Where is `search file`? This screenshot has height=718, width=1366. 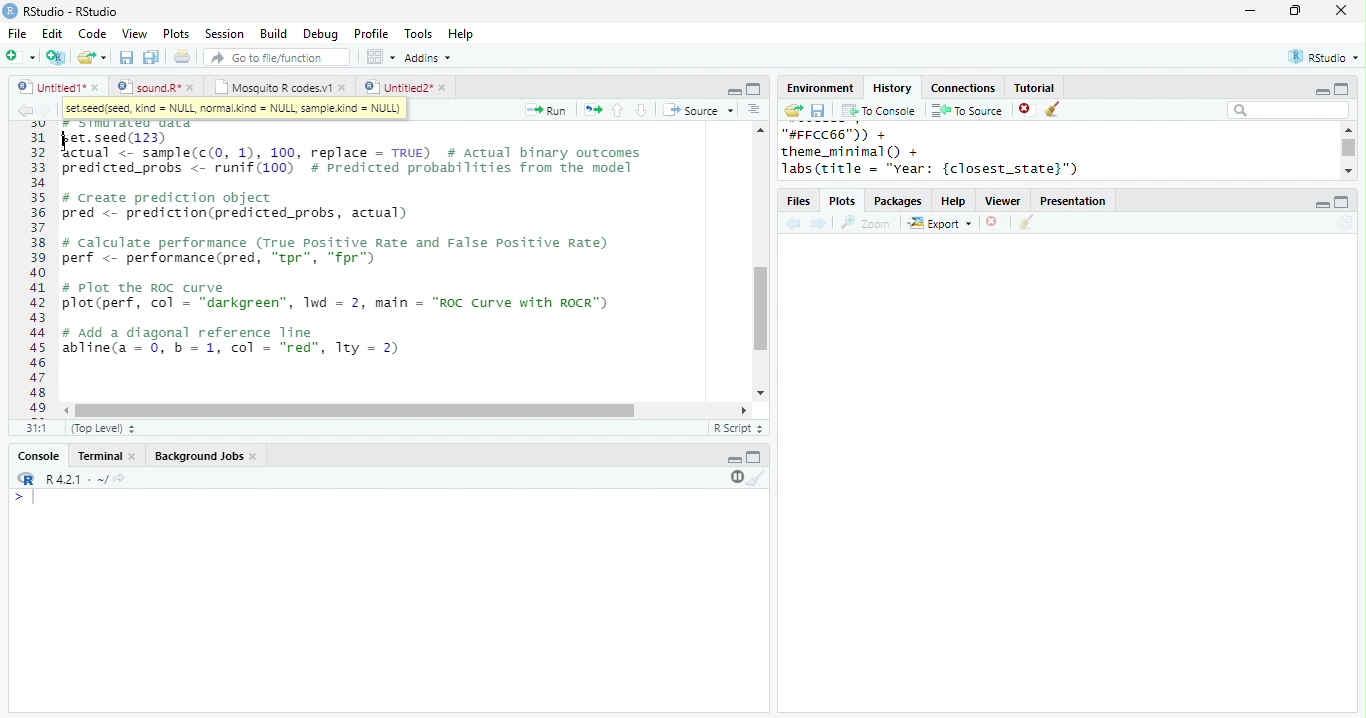
search file is located at coordinates (278, 57).